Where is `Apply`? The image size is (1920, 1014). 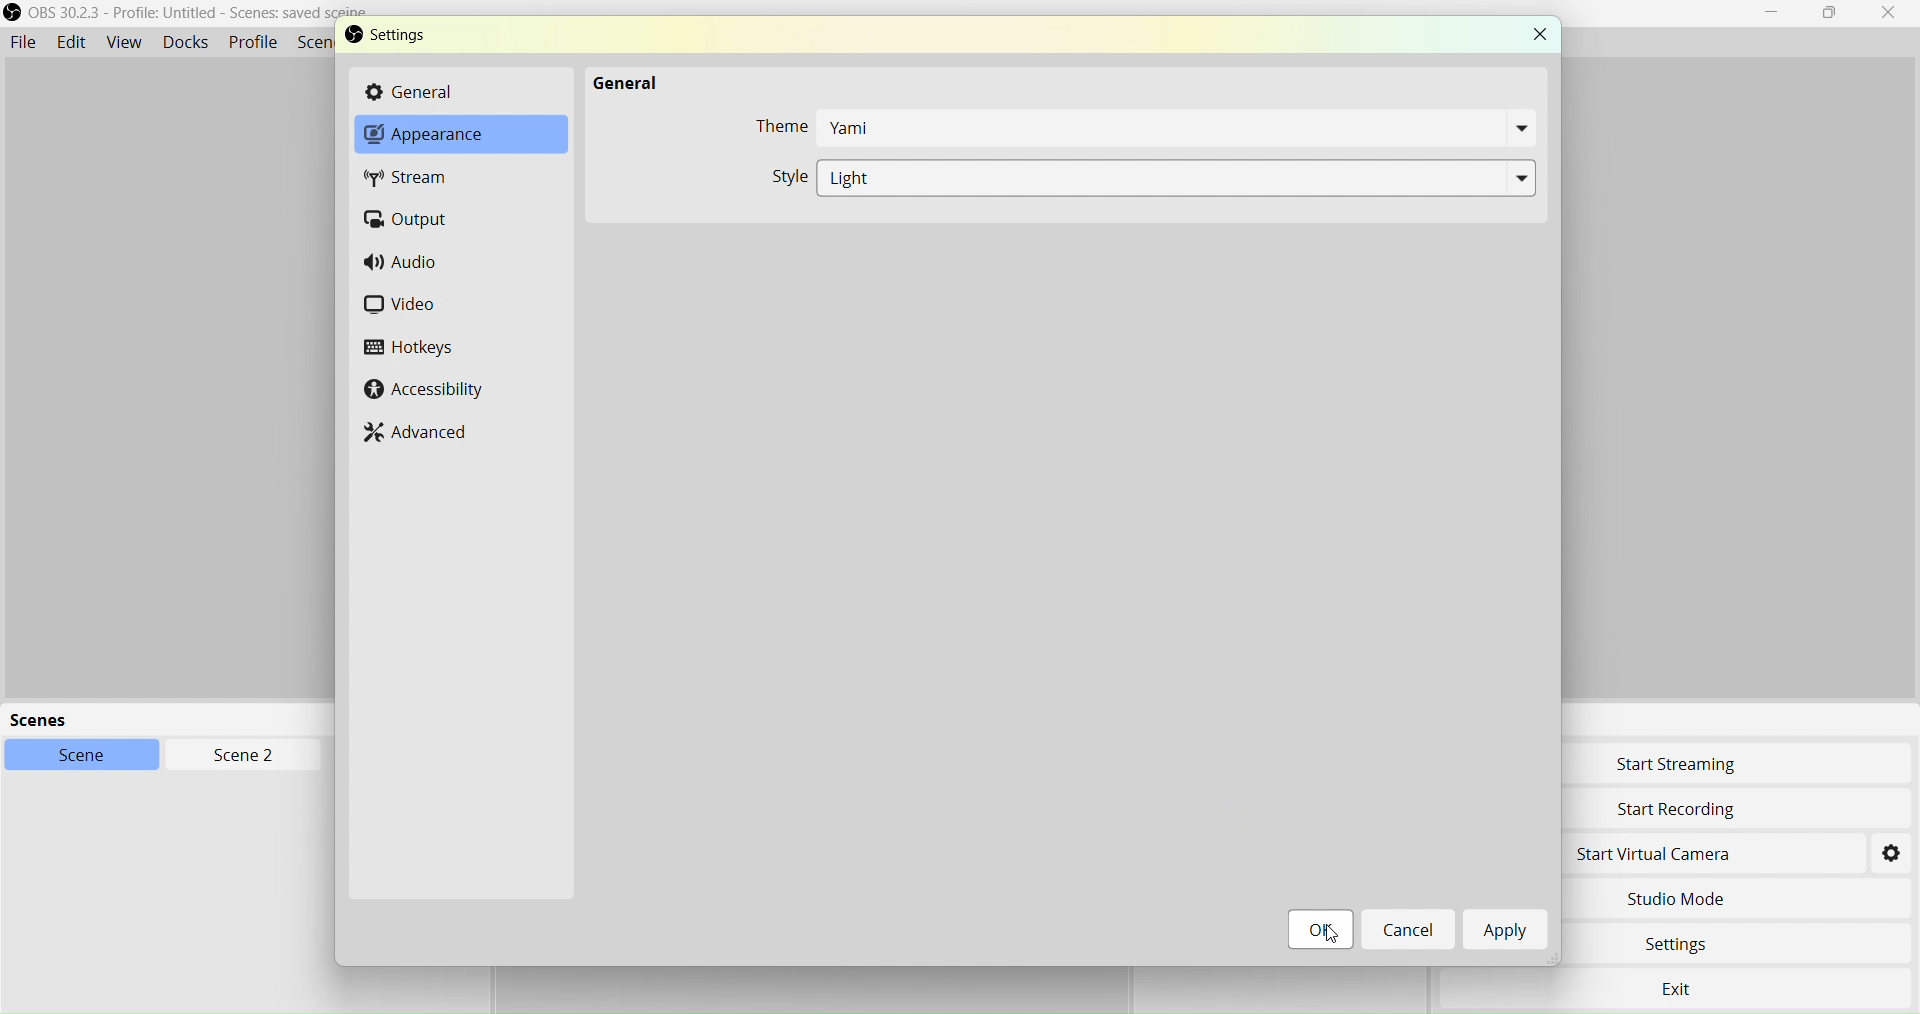
Apply is located at coordinates (1509, 933).